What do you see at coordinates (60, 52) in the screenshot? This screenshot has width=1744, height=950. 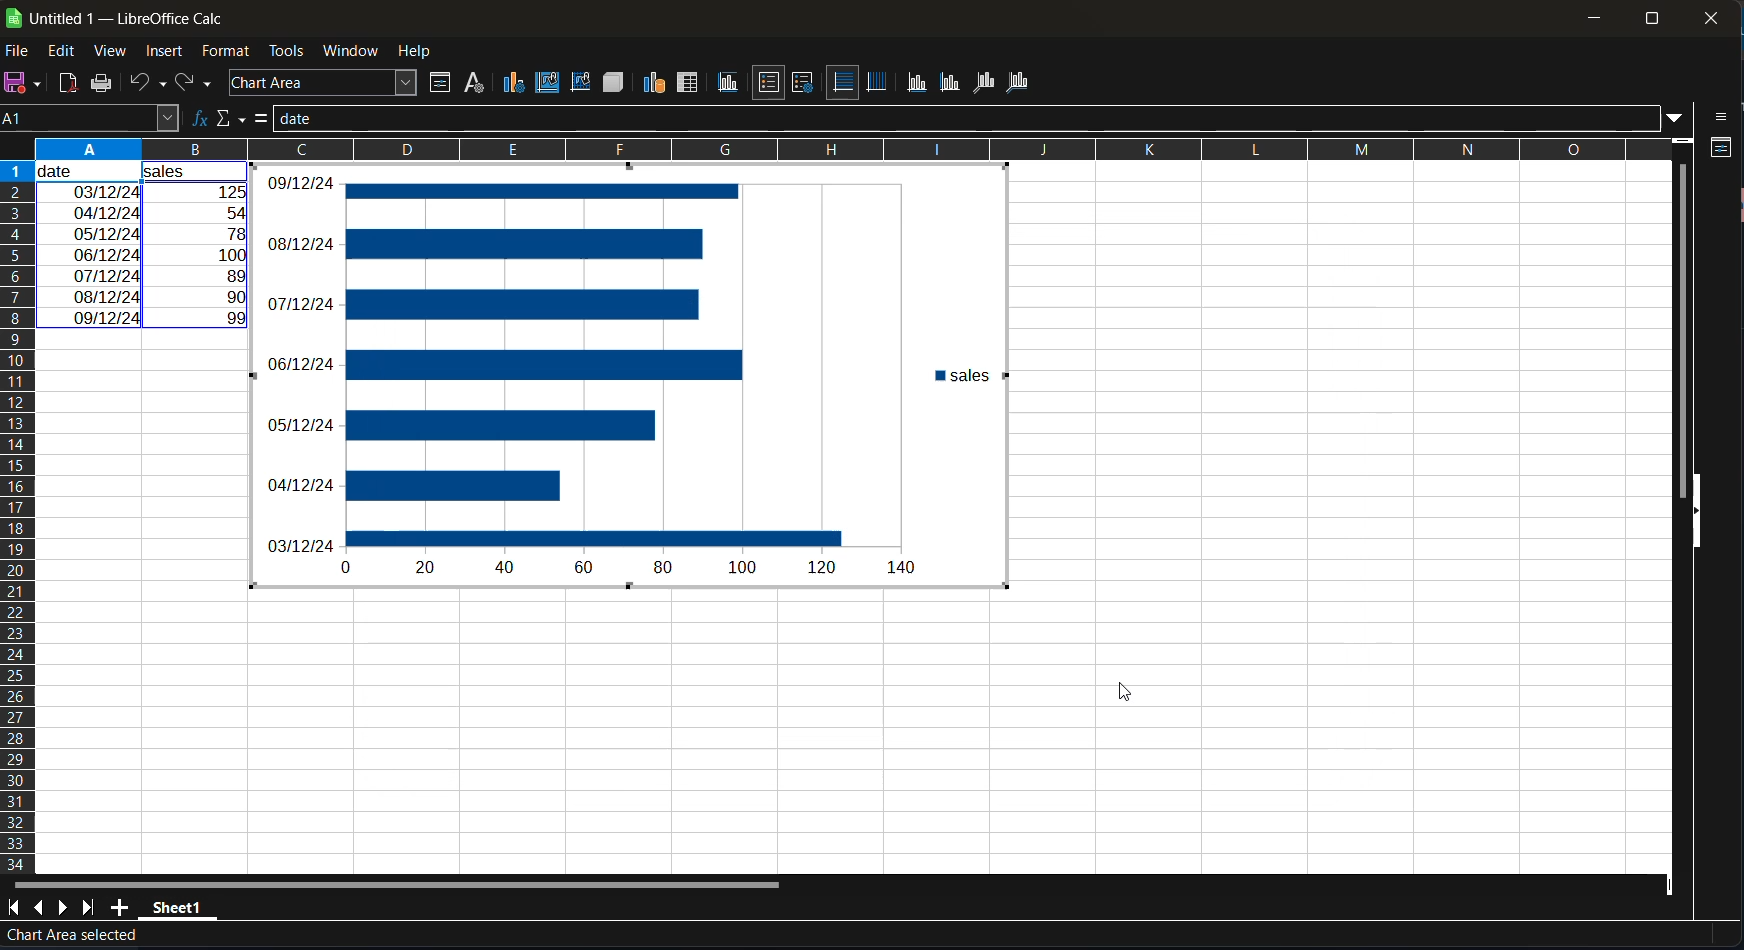 I see `edit` at bounding box center [60, 52].